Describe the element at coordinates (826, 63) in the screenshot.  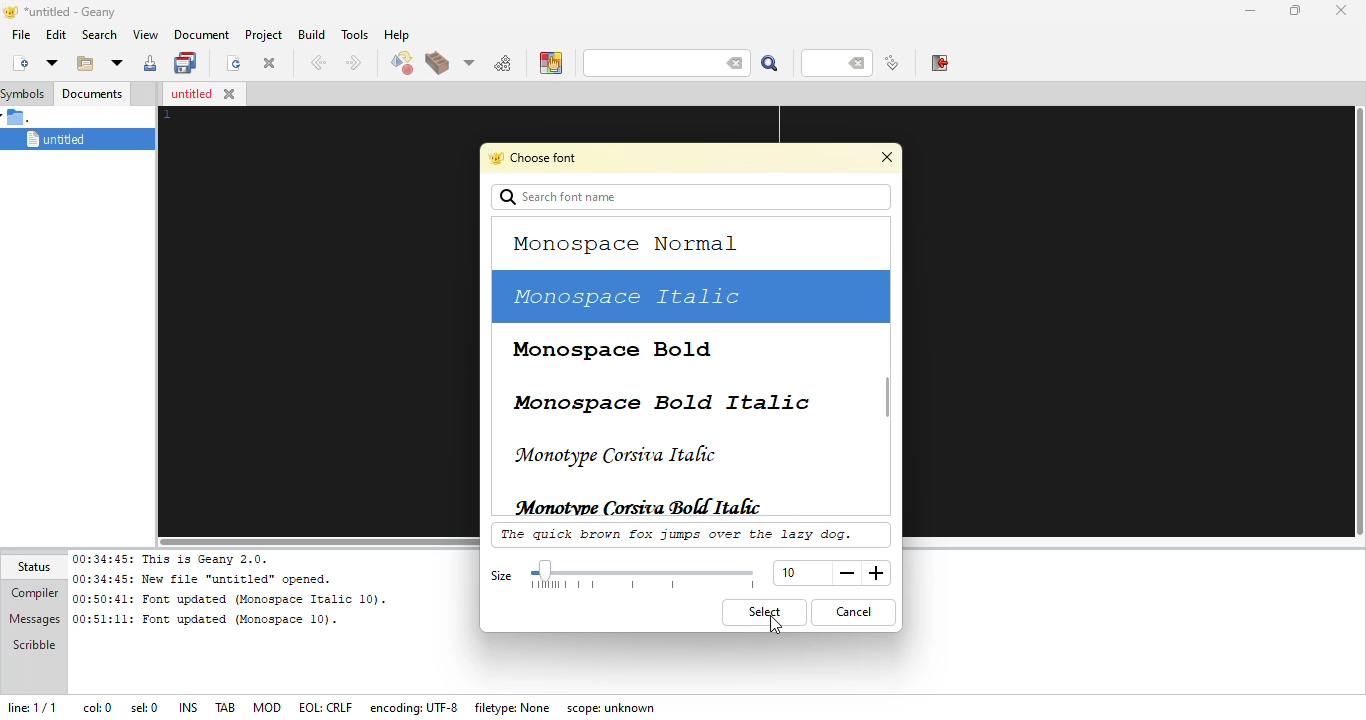
I see `line number` at that location.